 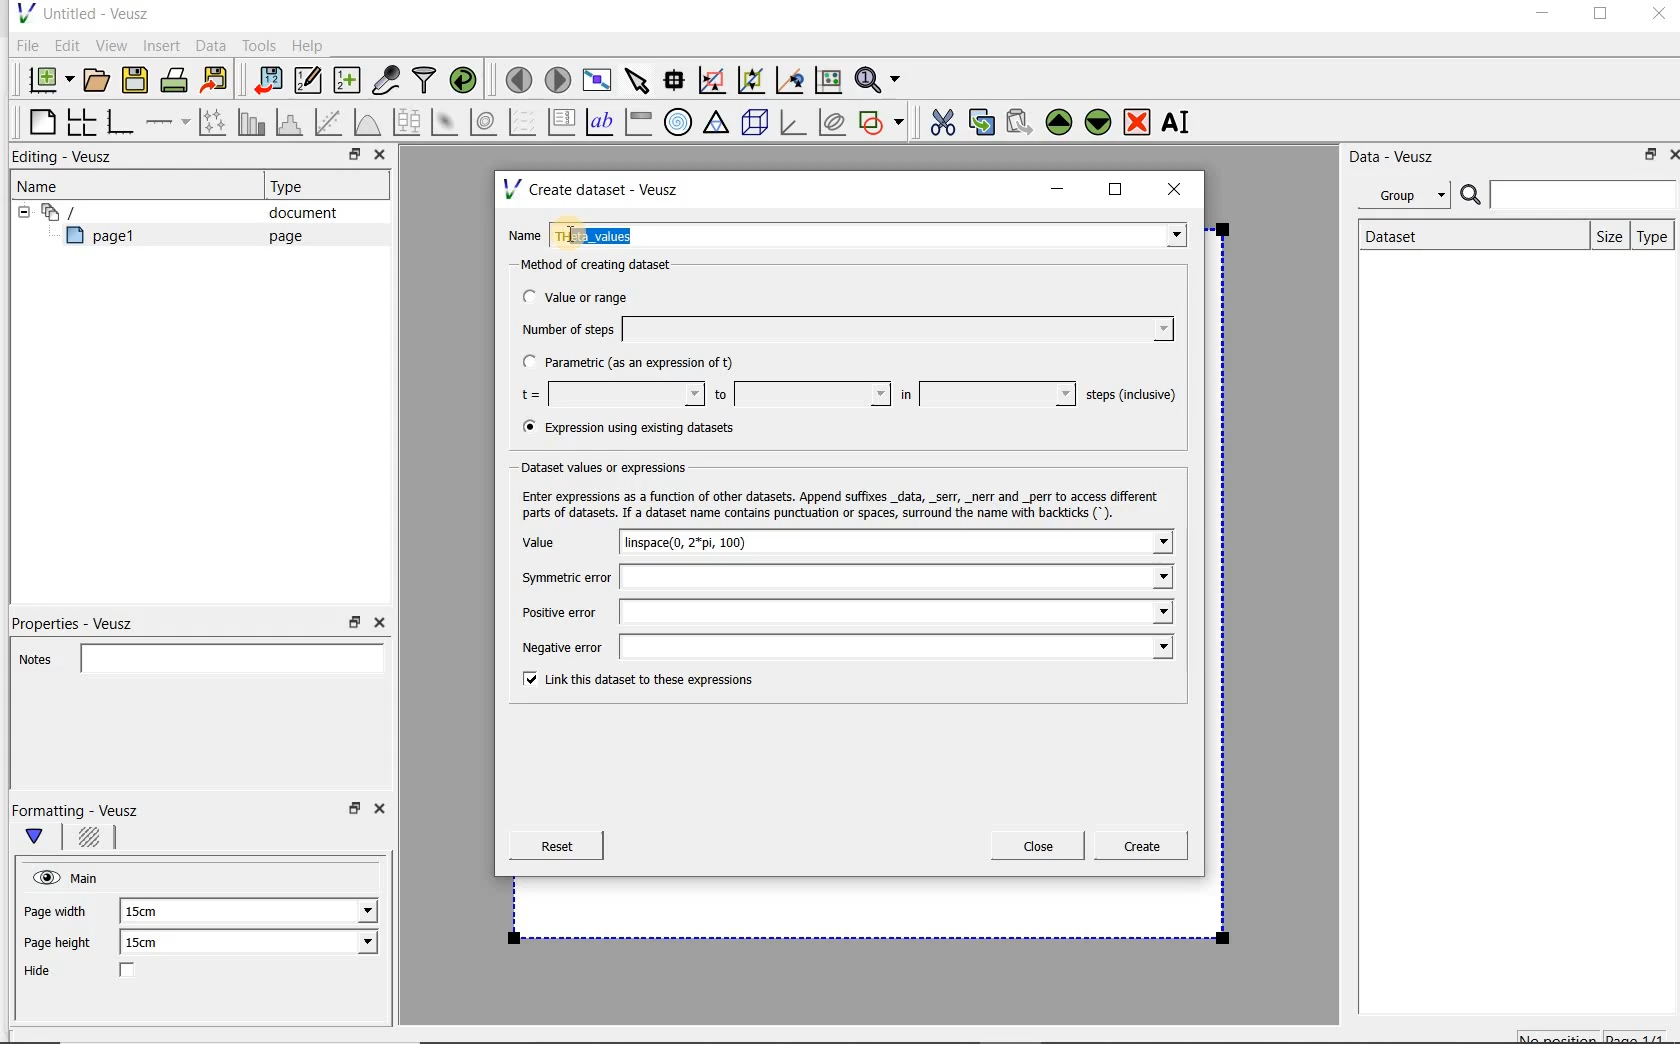 What do you see at coordinates (883, 120) in the screenshot?
I see `add a shape to the plot` at bounding box center [883, 120].